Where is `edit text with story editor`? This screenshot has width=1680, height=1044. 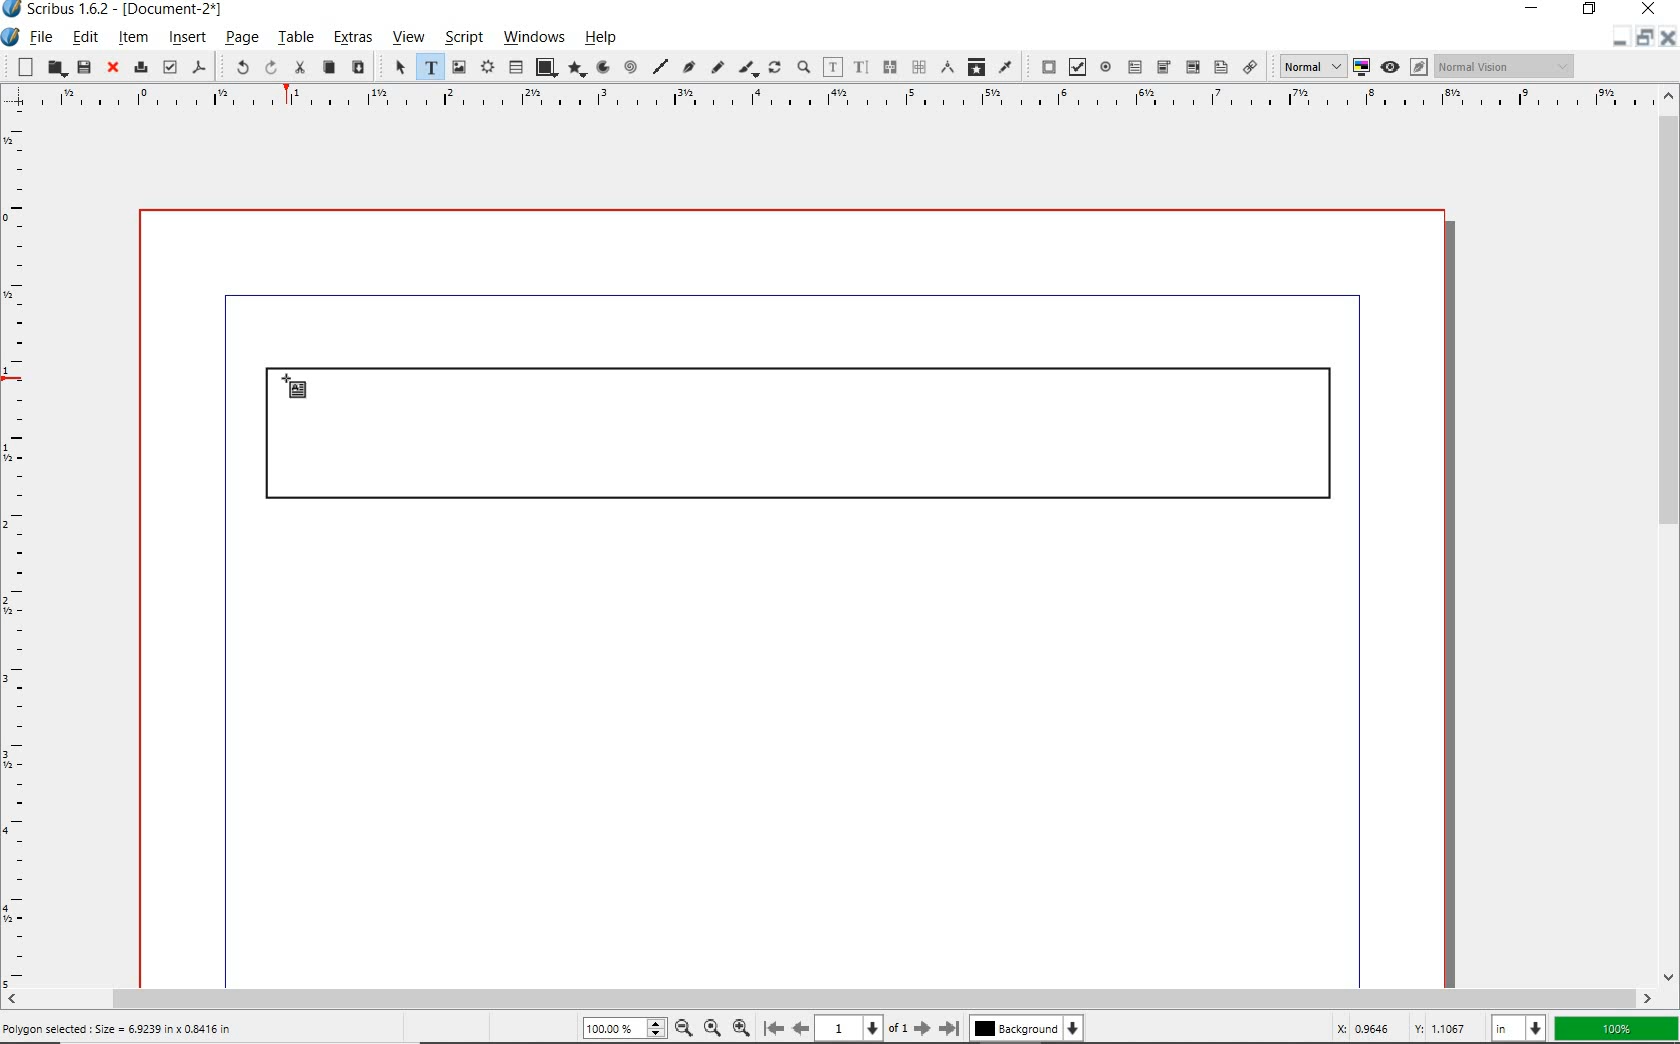 edit text with story editor is located at coordinates (861, 68).